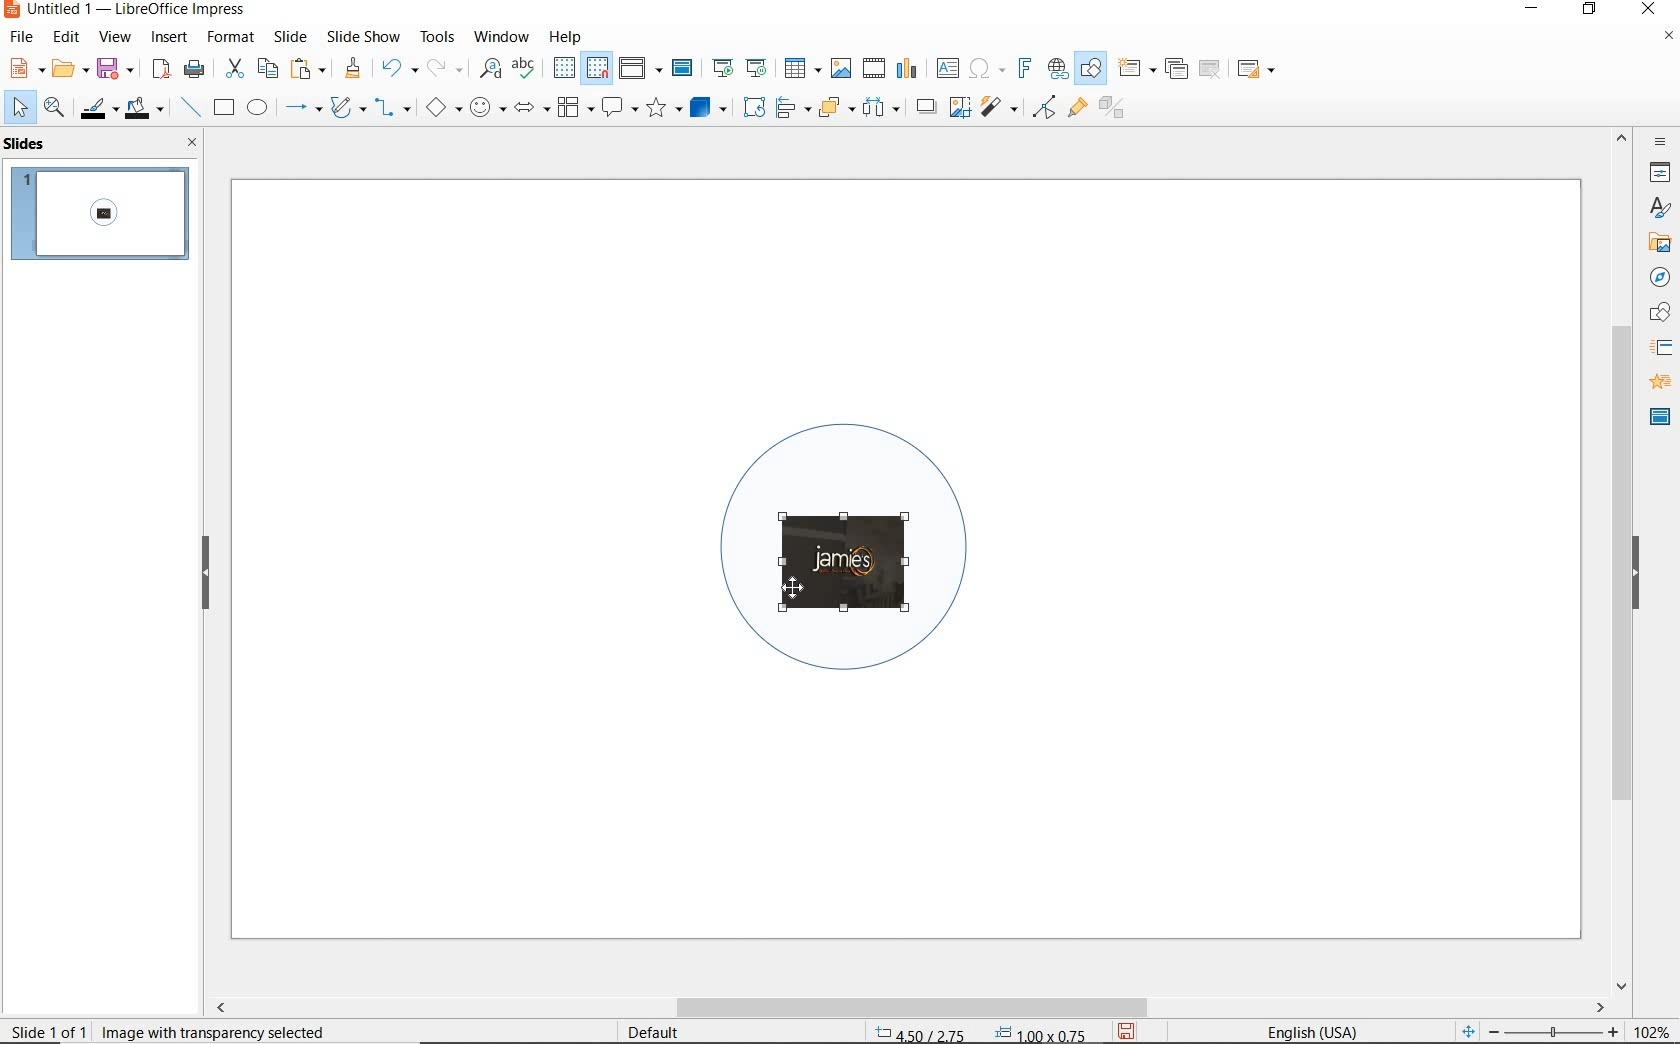 The height and width of the screenshot is (1044, 1680). I want to click on block arrows, so click(528, 109).